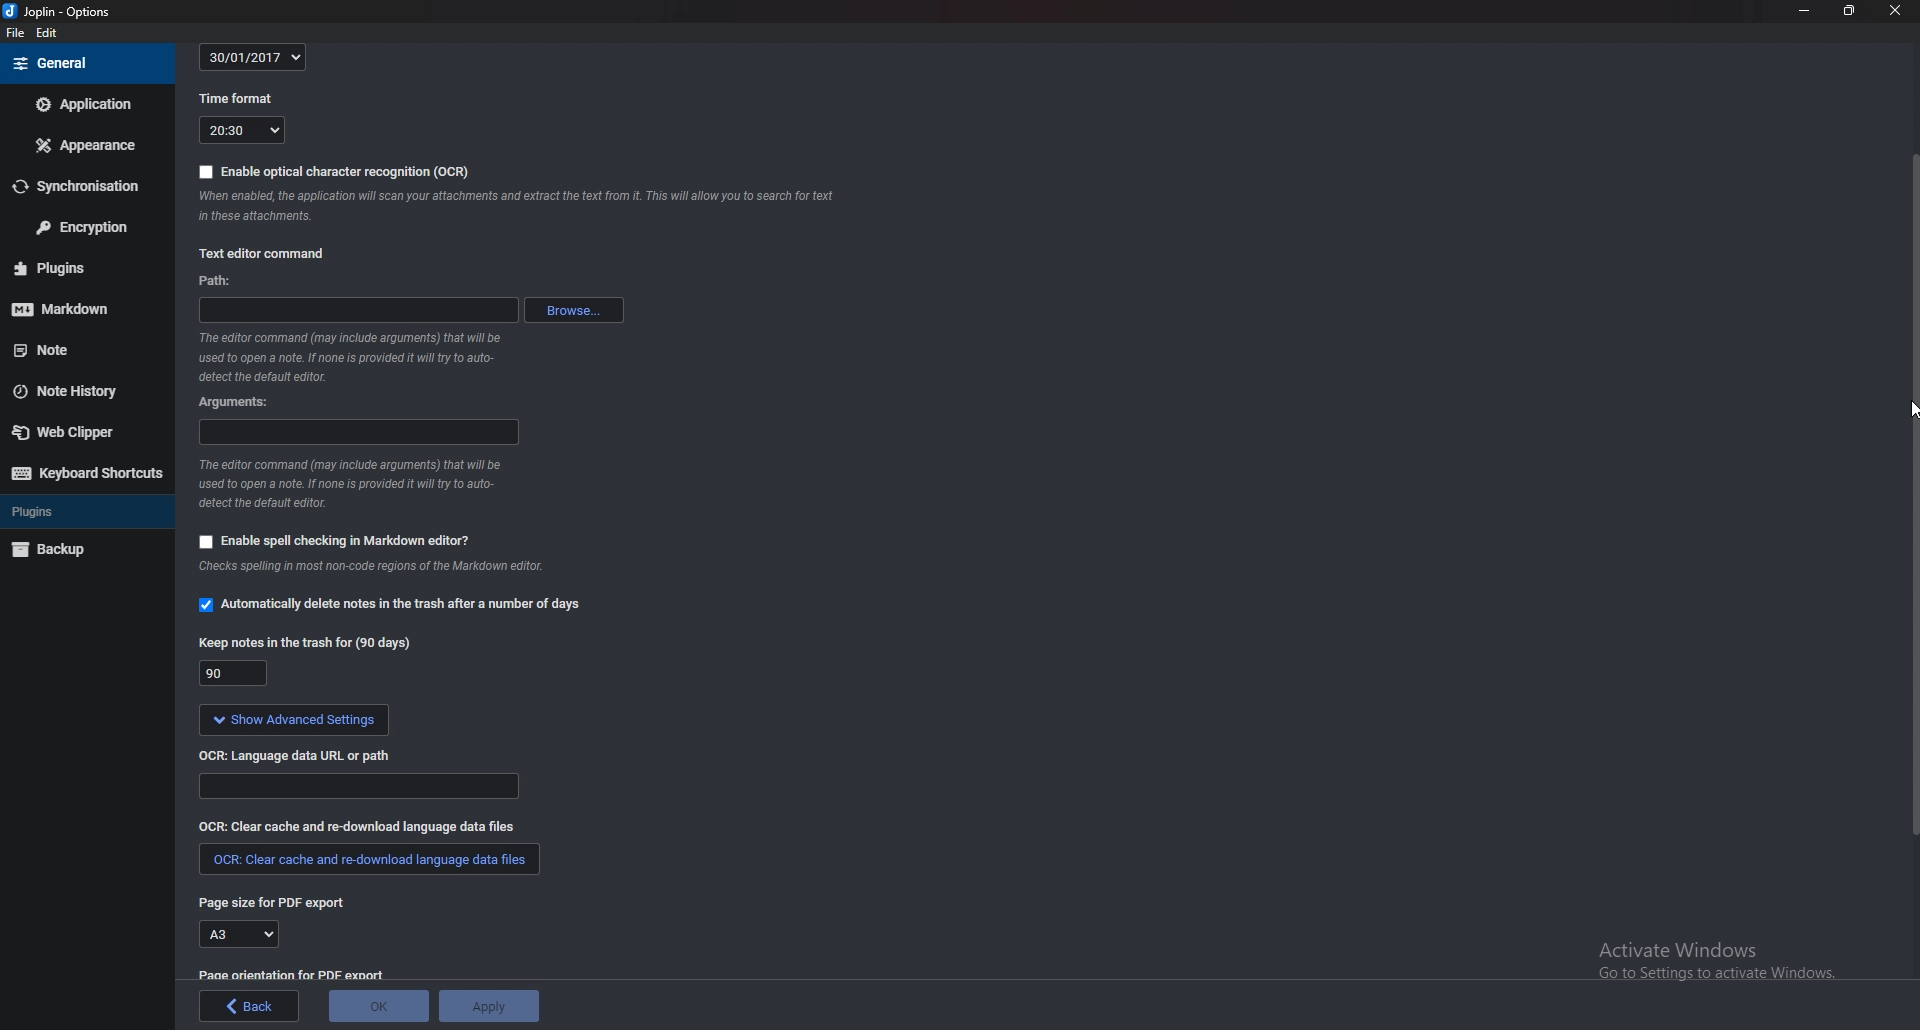 This screenshot has height=1030, width=1920. What do you see at coordinates (241, 130) in the screenshot?
I see `20:30` at bounding box center [241, 130].